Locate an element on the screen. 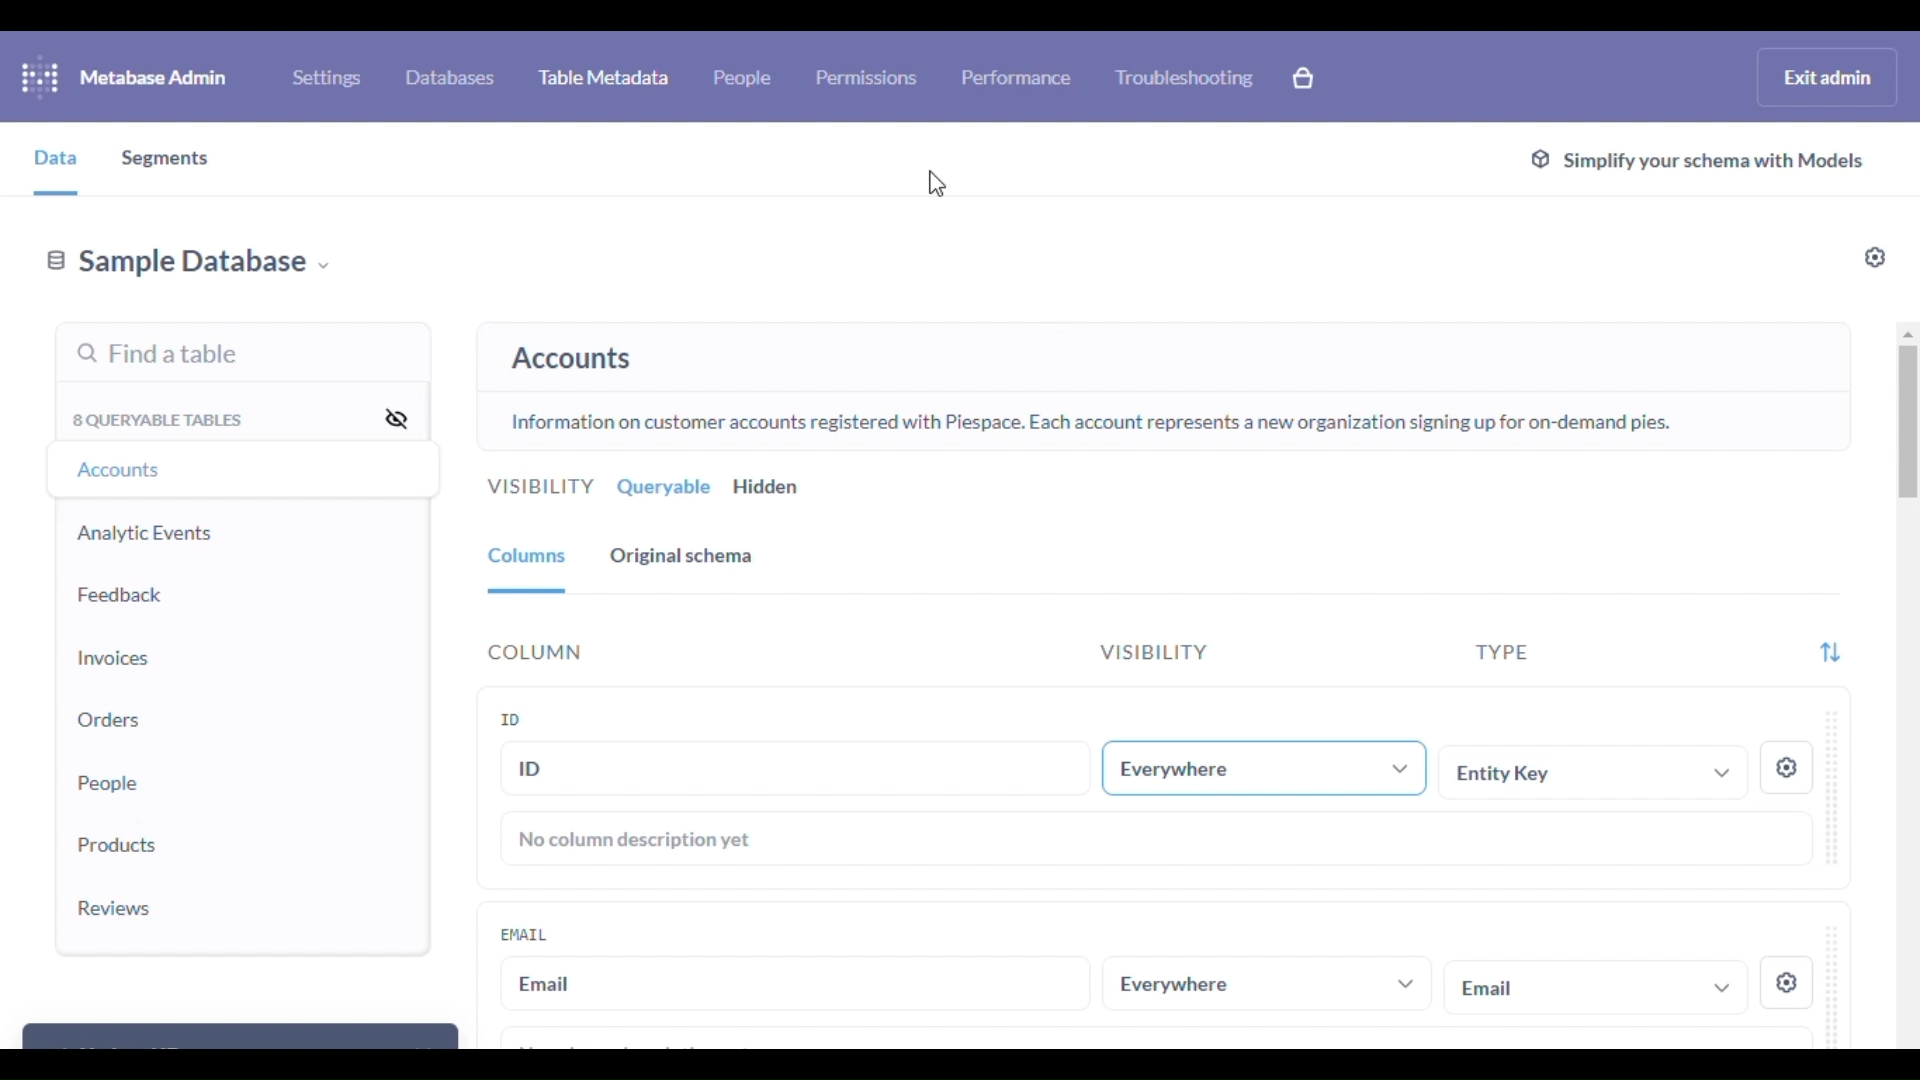 The width and height of the screenshot is (1920, 1080). visibility is located at coordinates (540, 487).